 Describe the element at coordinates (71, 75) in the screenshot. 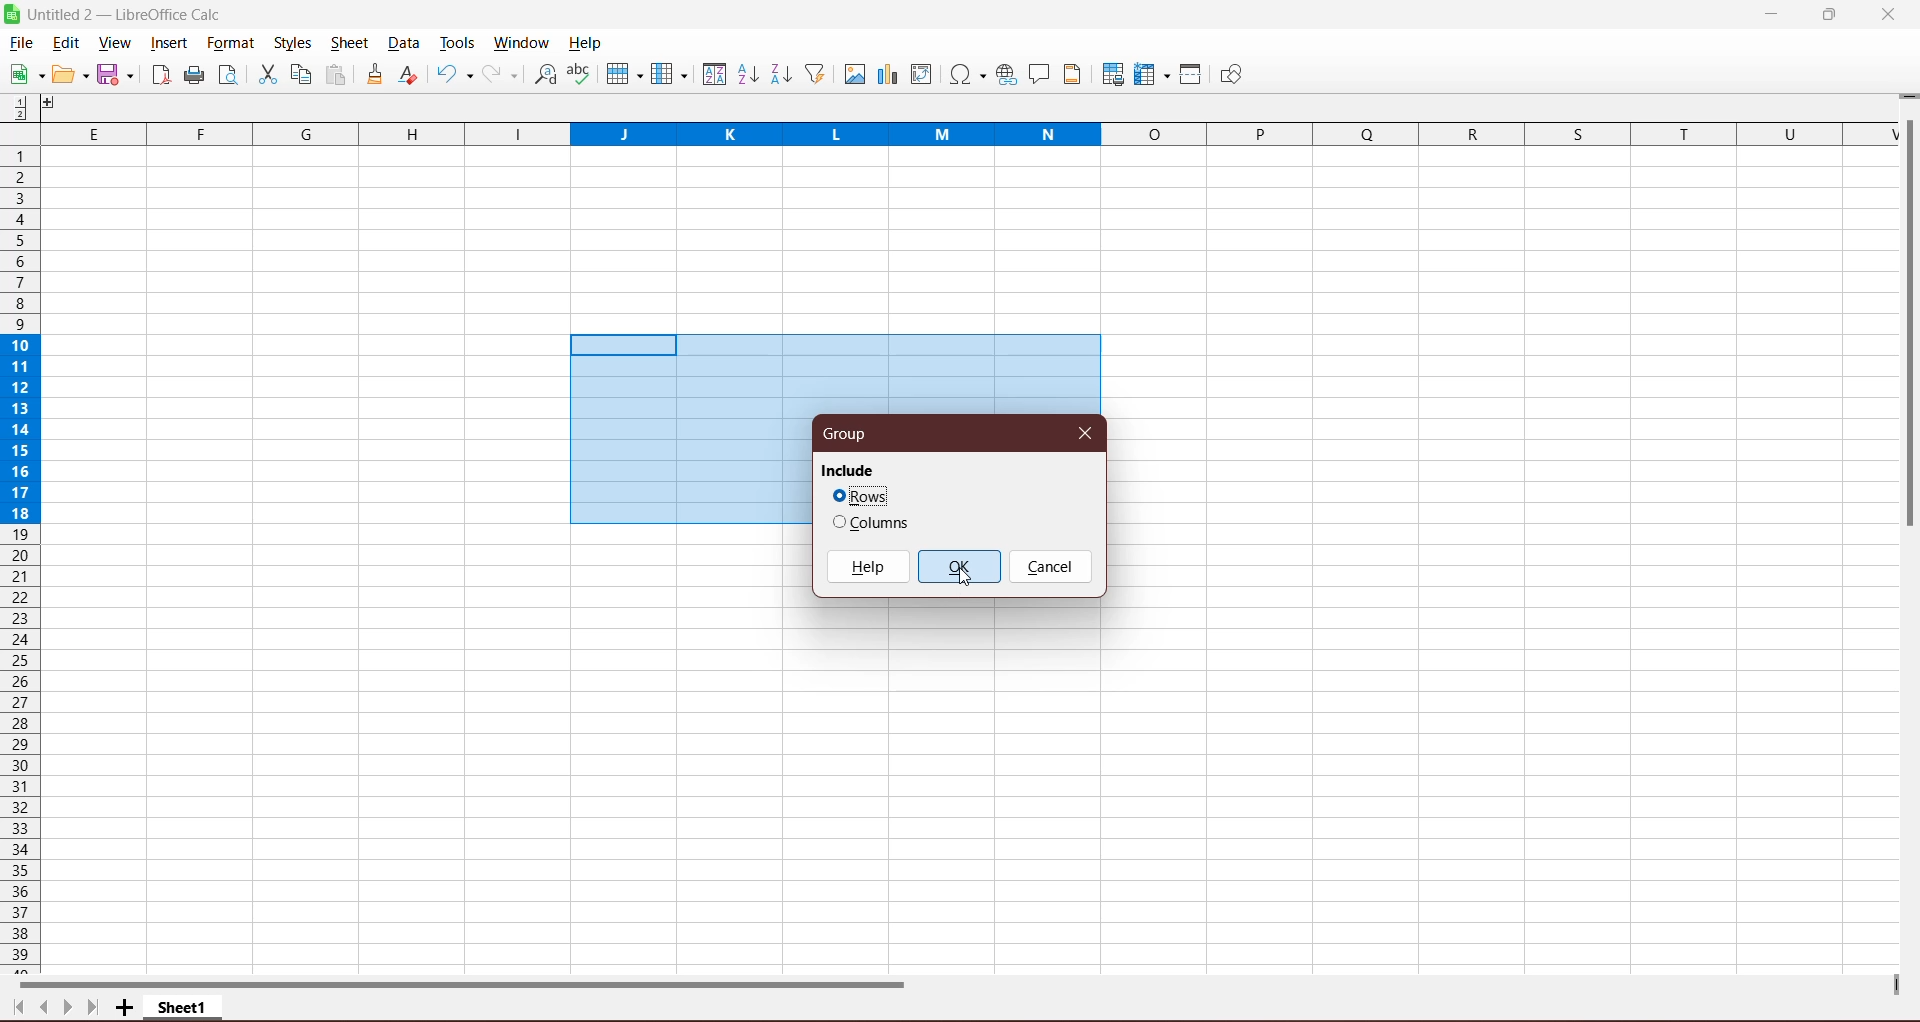

I see `Edit` at that location.